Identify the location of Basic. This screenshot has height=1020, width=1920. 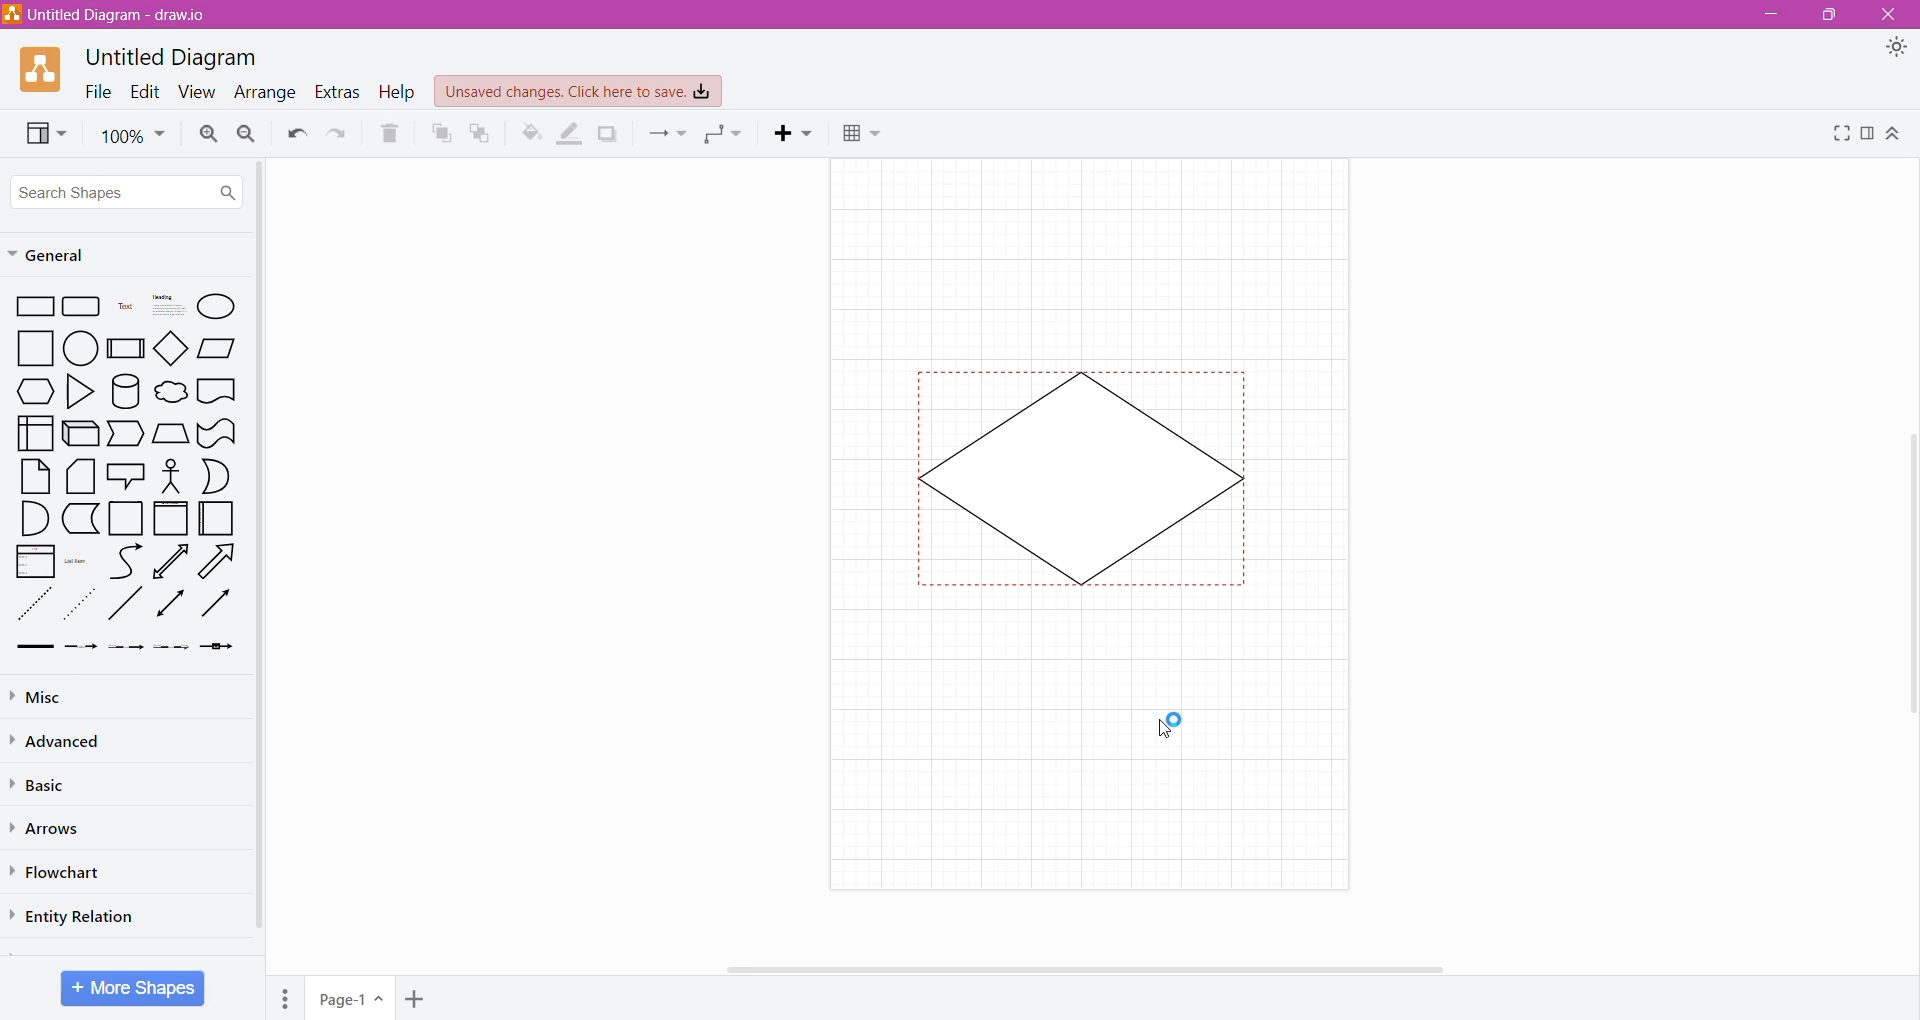
(49, 783).